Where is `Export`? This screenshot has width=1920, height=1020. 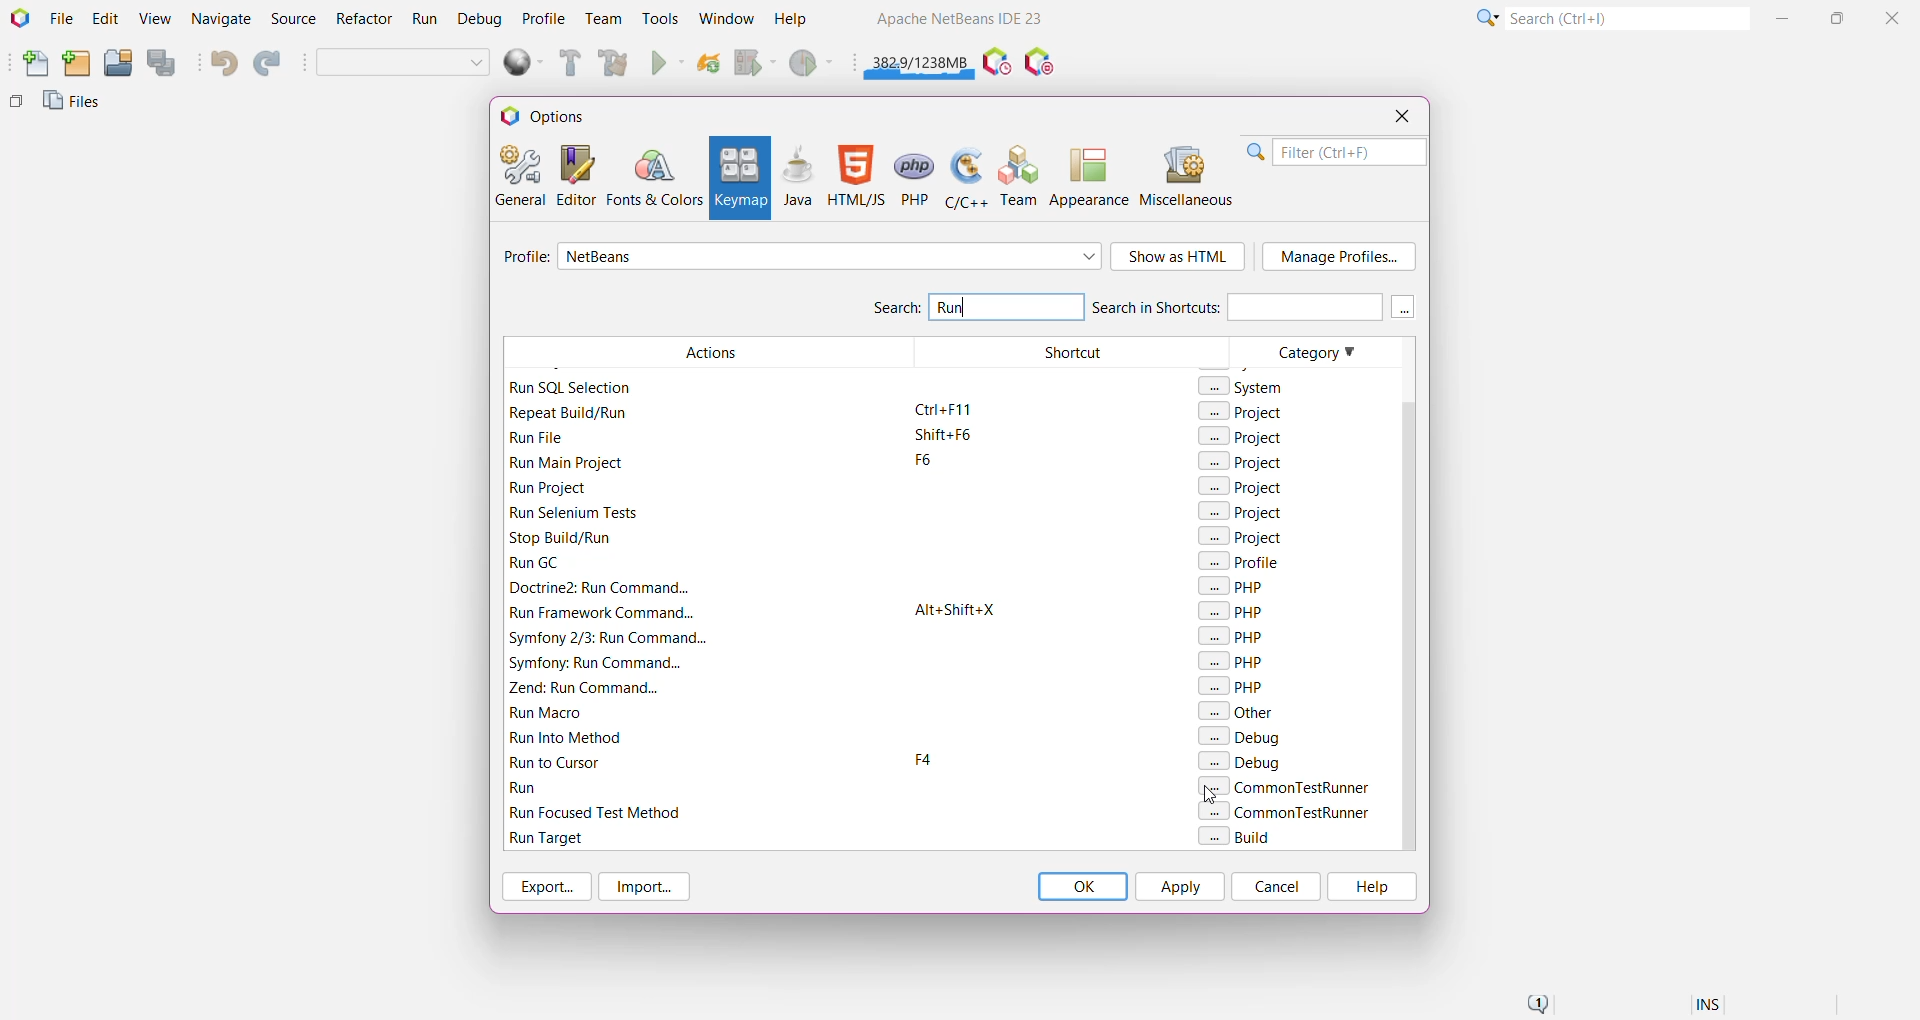
Export is located at coordinates (544, 886).